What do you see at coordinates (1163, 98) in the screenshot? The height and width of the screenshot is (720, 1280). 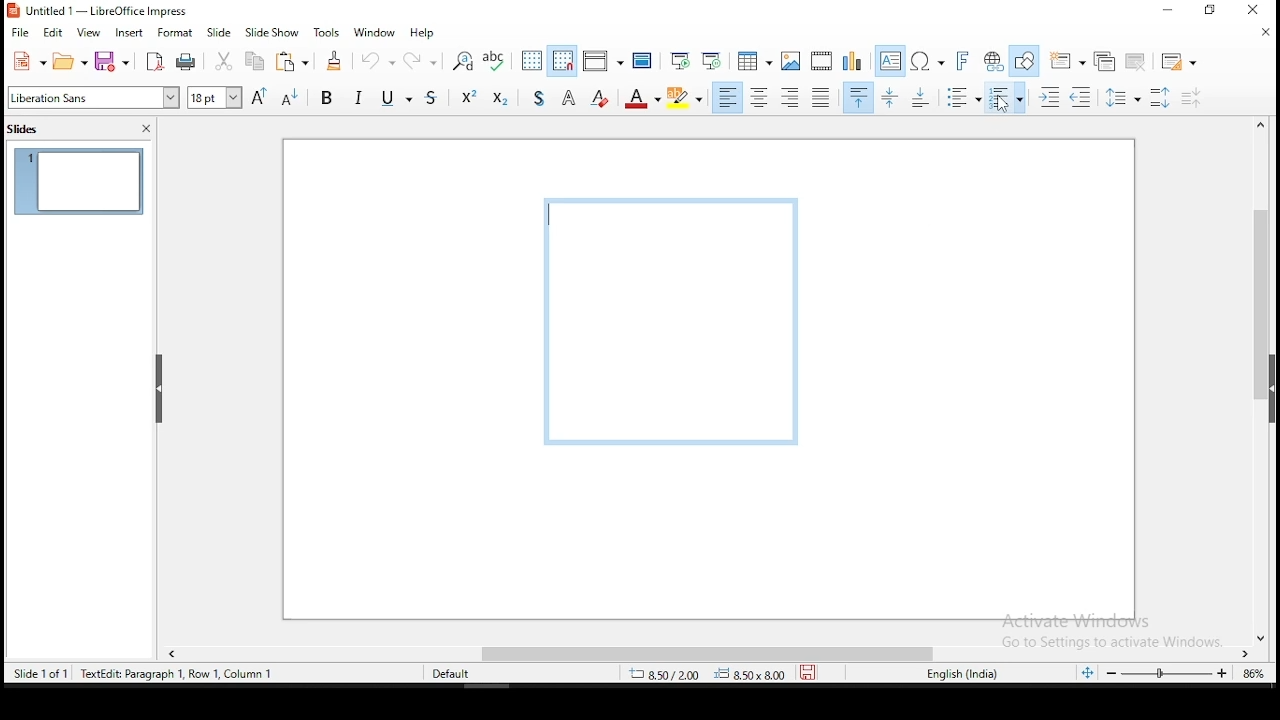 I see `increase paragraph spacing` at bounding box center [1163, 98].